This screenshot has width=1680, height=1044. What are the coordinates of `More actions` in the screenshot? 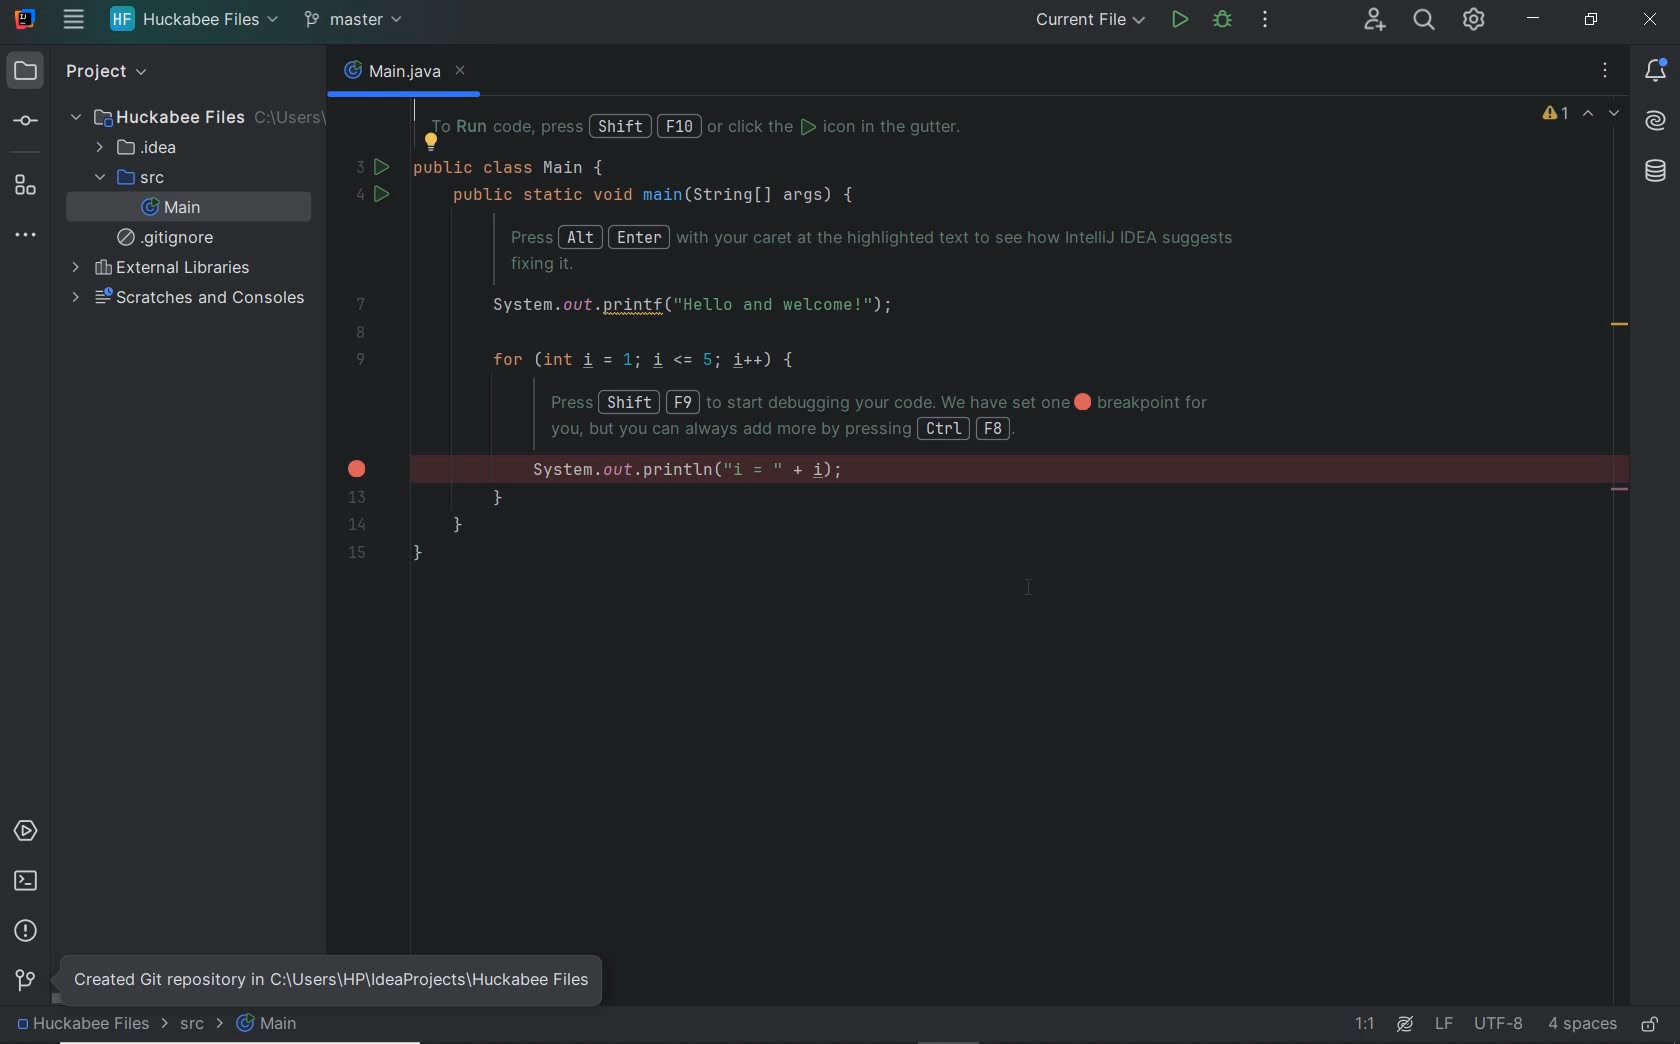 It's located at (1266, 23).